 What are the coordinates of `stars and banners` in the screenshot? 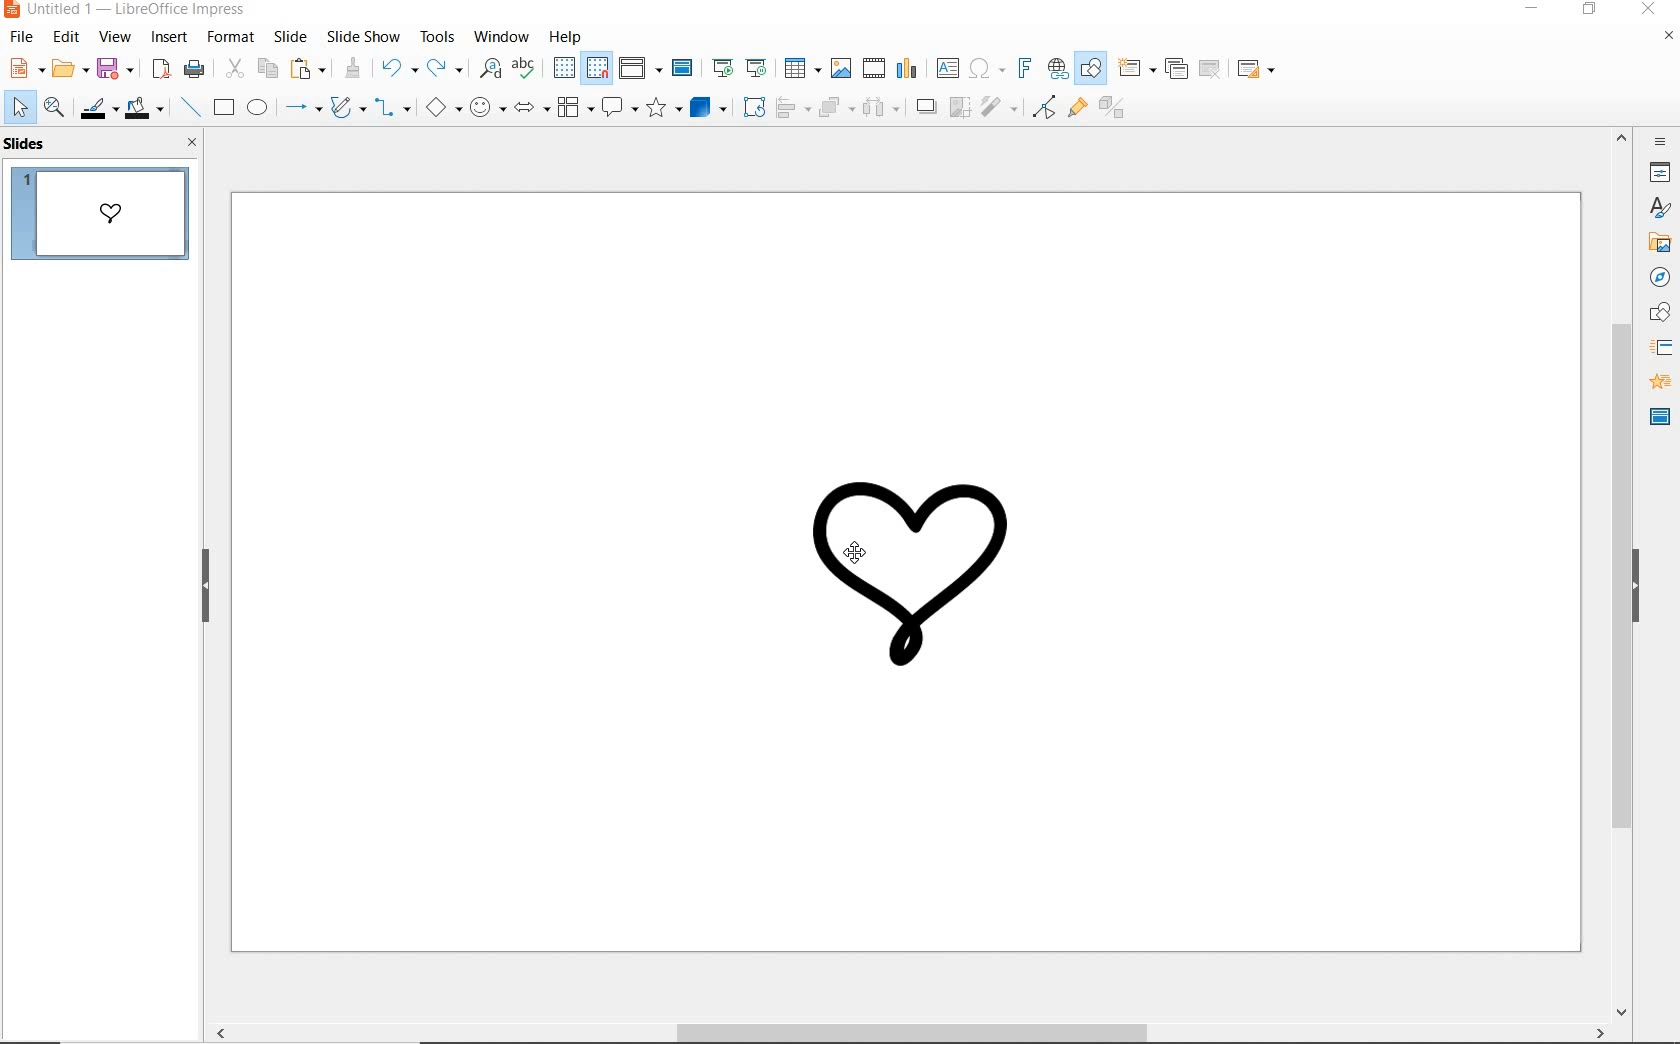 It's located at (662, 107).